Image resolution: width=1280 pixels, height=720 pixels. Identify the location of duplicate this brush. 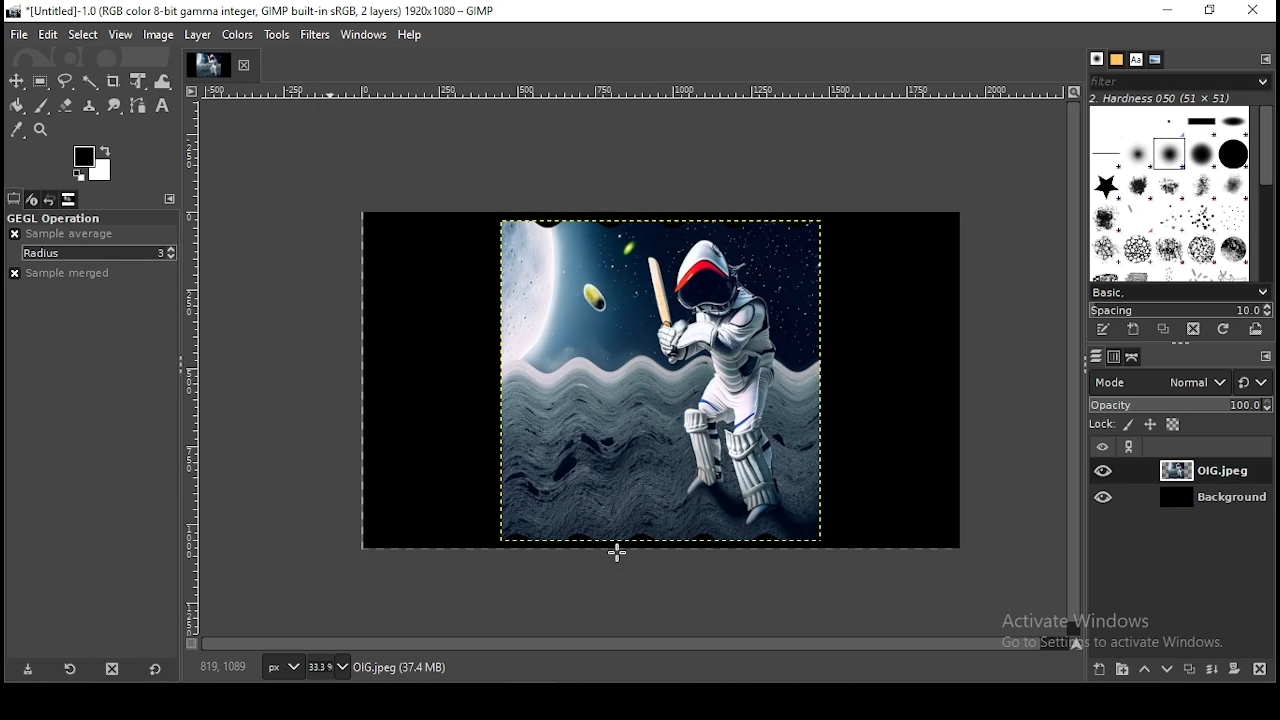
(1164, 329).